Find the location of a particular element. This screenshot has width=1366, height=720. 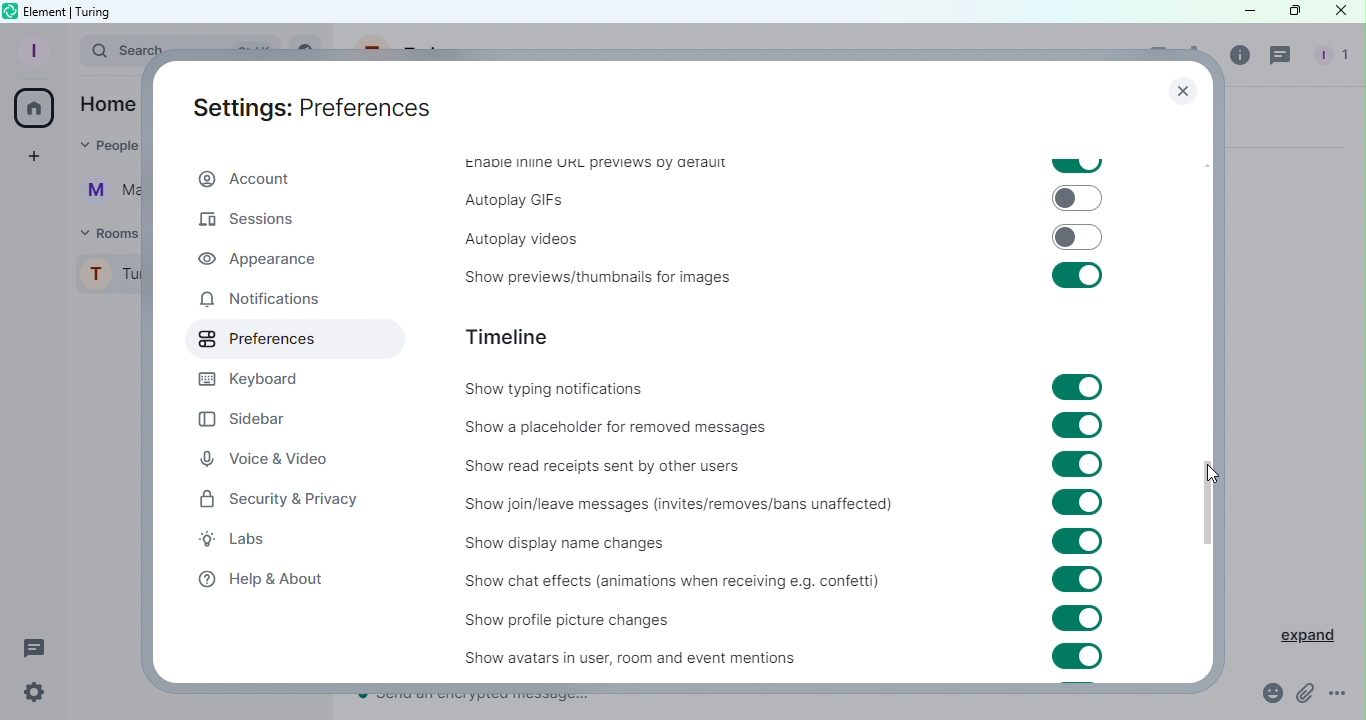

Notifications is located at coordinates (259, 302).